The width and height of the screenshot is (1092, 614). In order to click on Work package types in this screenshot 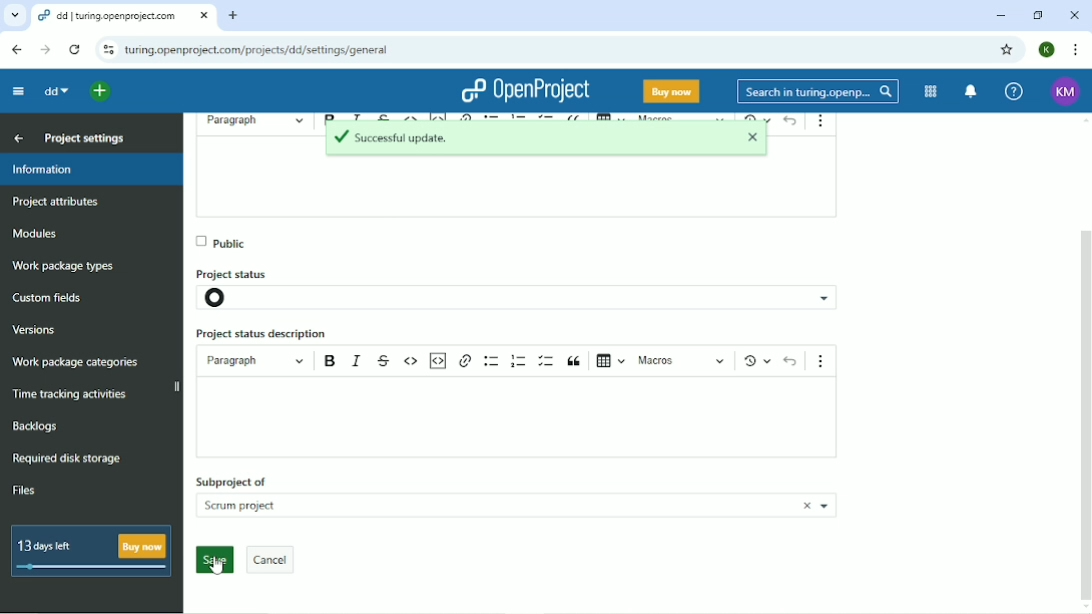, I will do `click(64, 266)`.